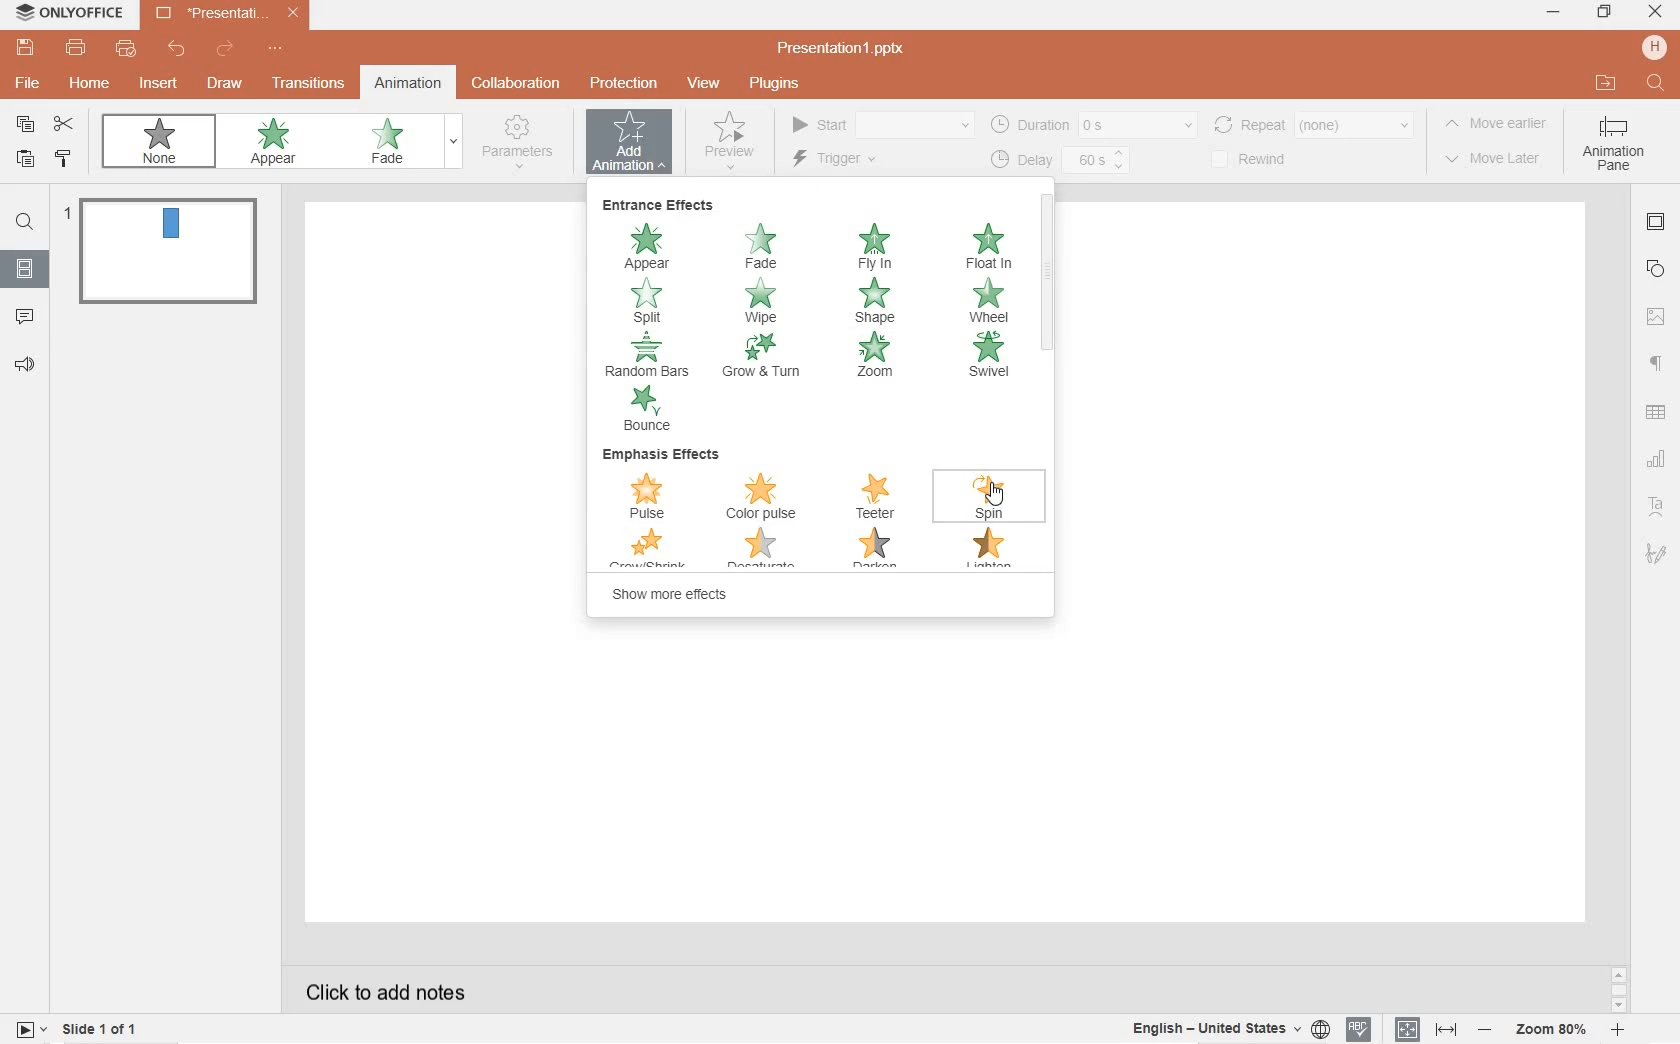 The image size is (1680, 1044). I want to click on text art settings, so click(1654, 504).